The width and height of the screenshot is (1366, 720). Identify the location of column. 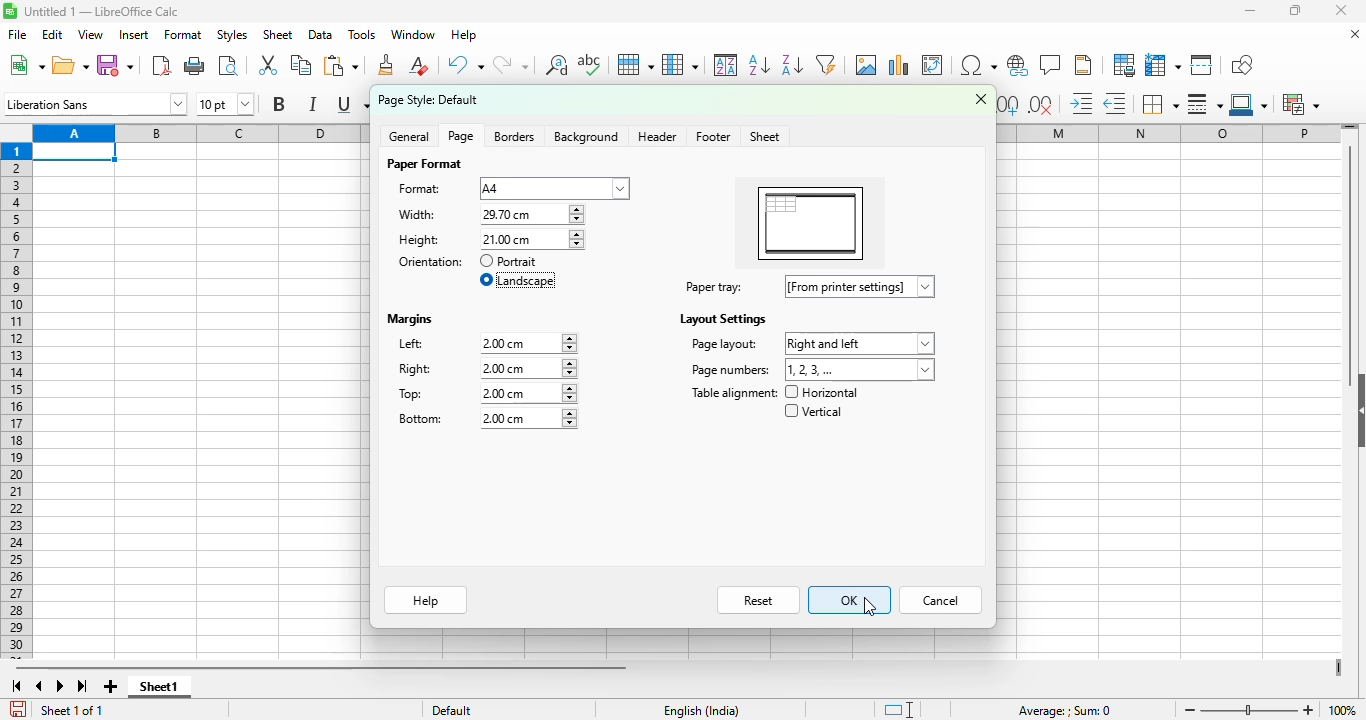
(680, 65).